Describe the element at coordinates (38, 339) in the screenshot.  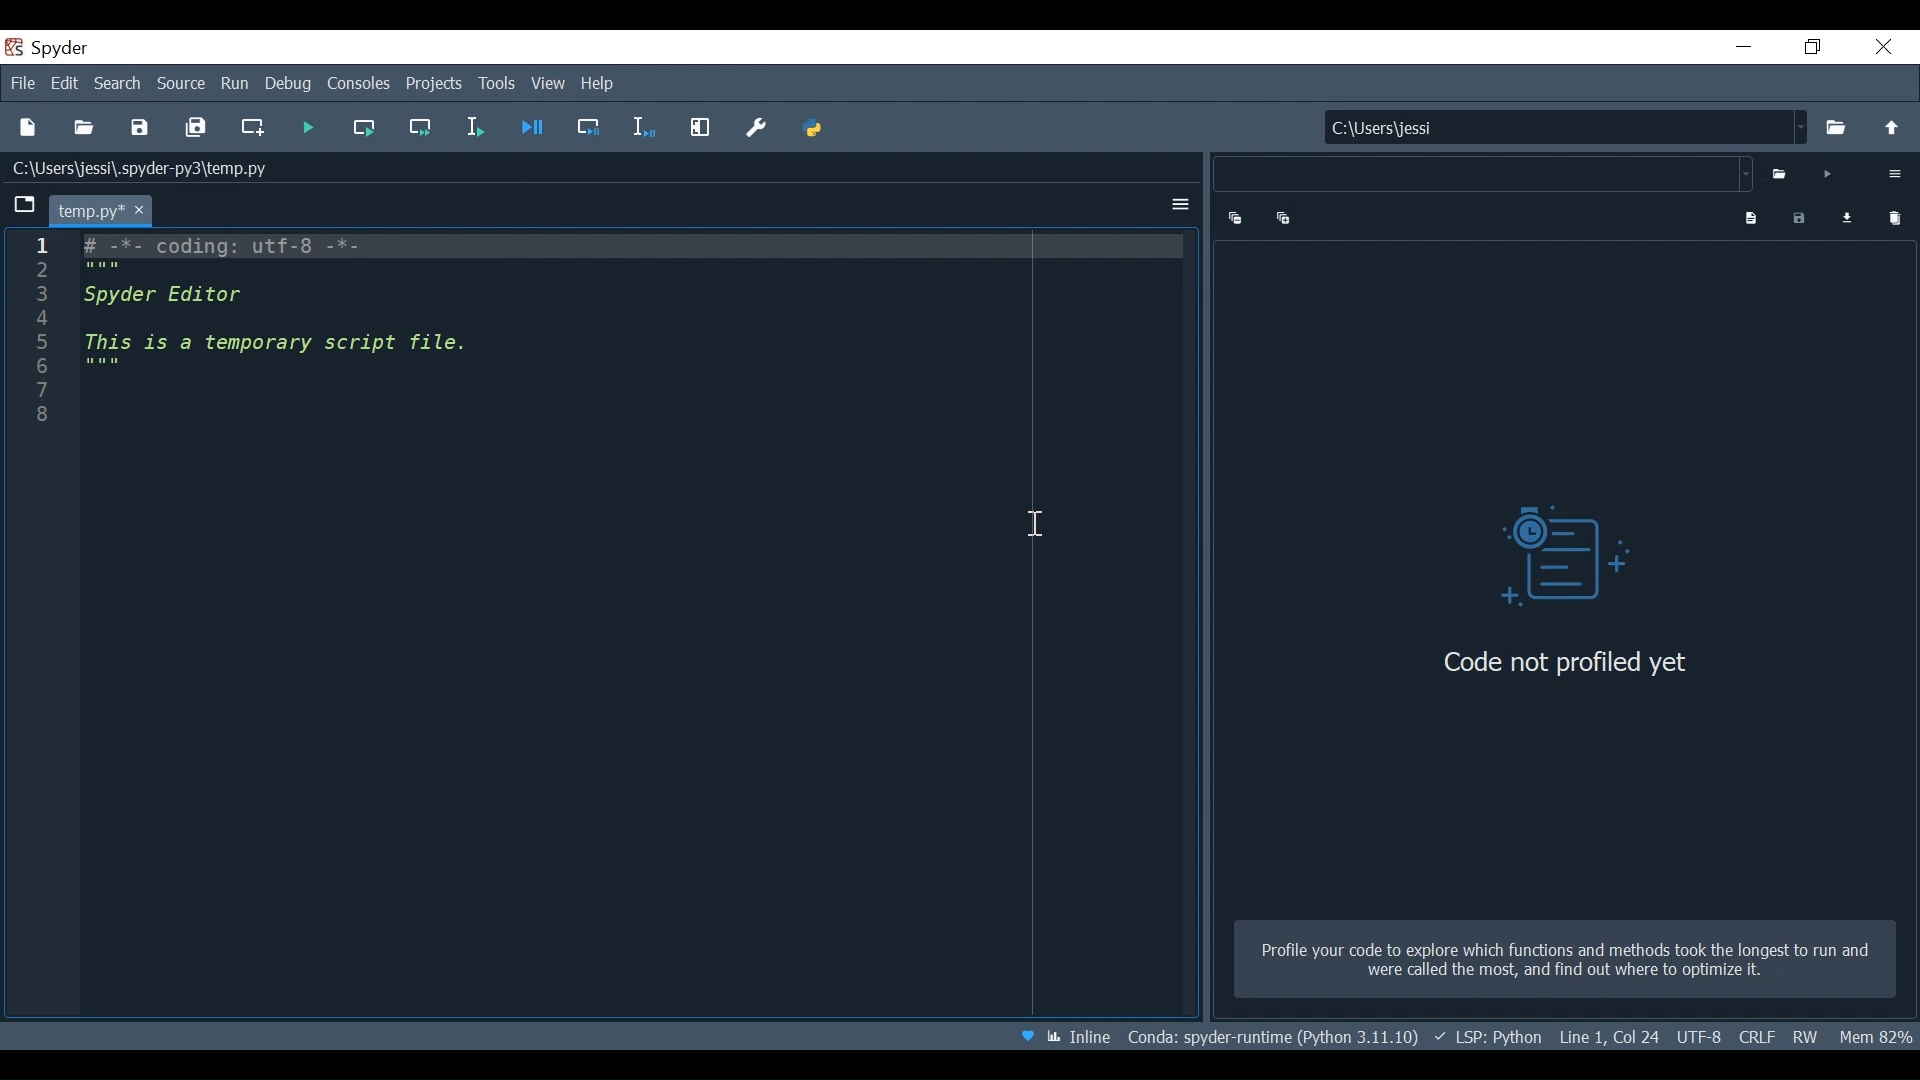
I see `Line column` at that location.